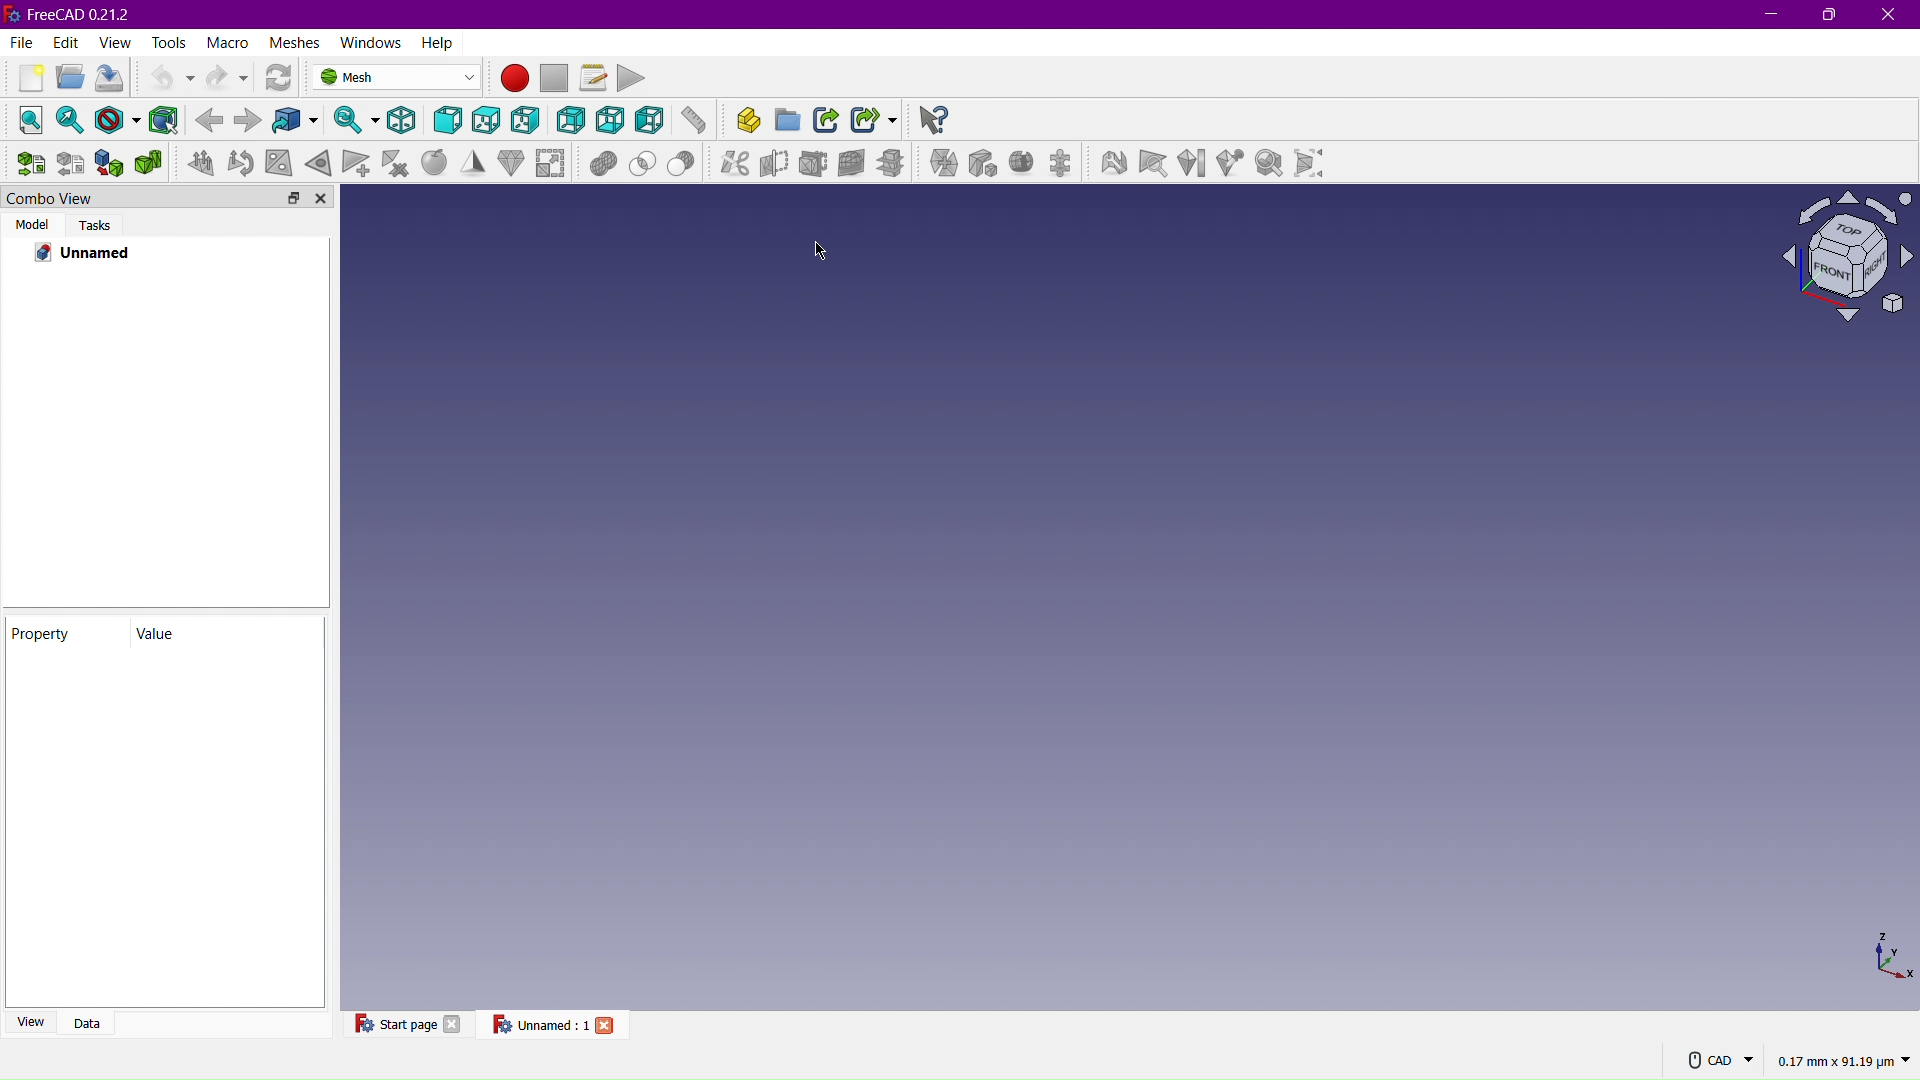 The image size is (1920, 1080). I want to click on What's This?, so click(934, 119).